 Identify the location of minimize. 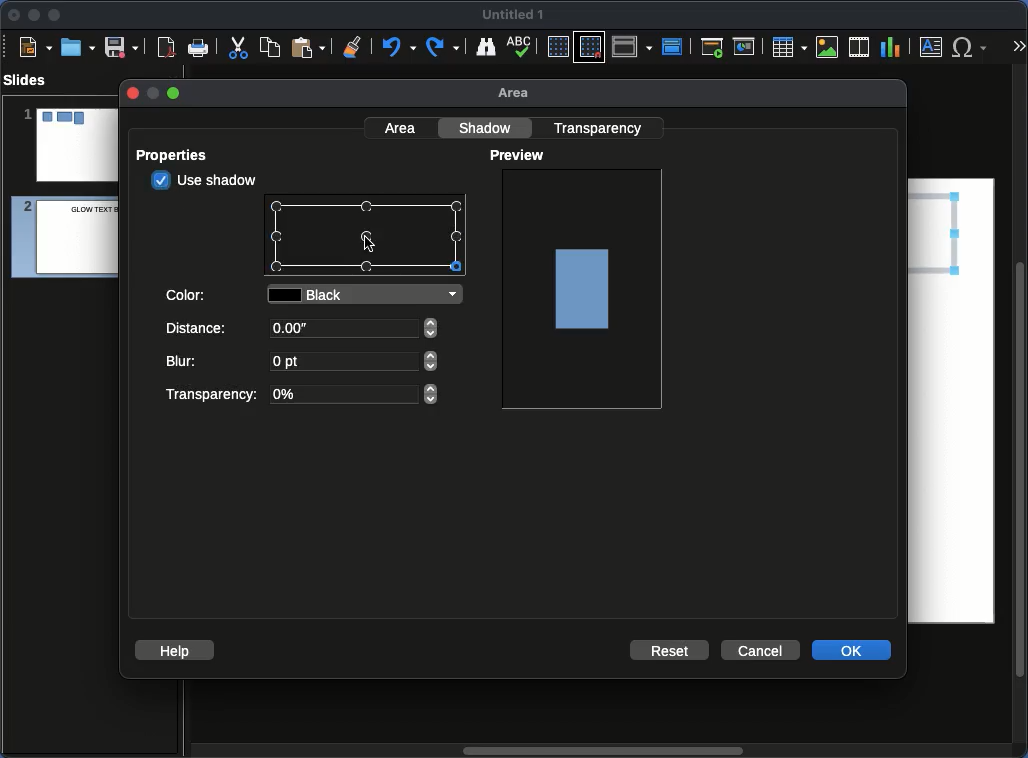
(151, 93).